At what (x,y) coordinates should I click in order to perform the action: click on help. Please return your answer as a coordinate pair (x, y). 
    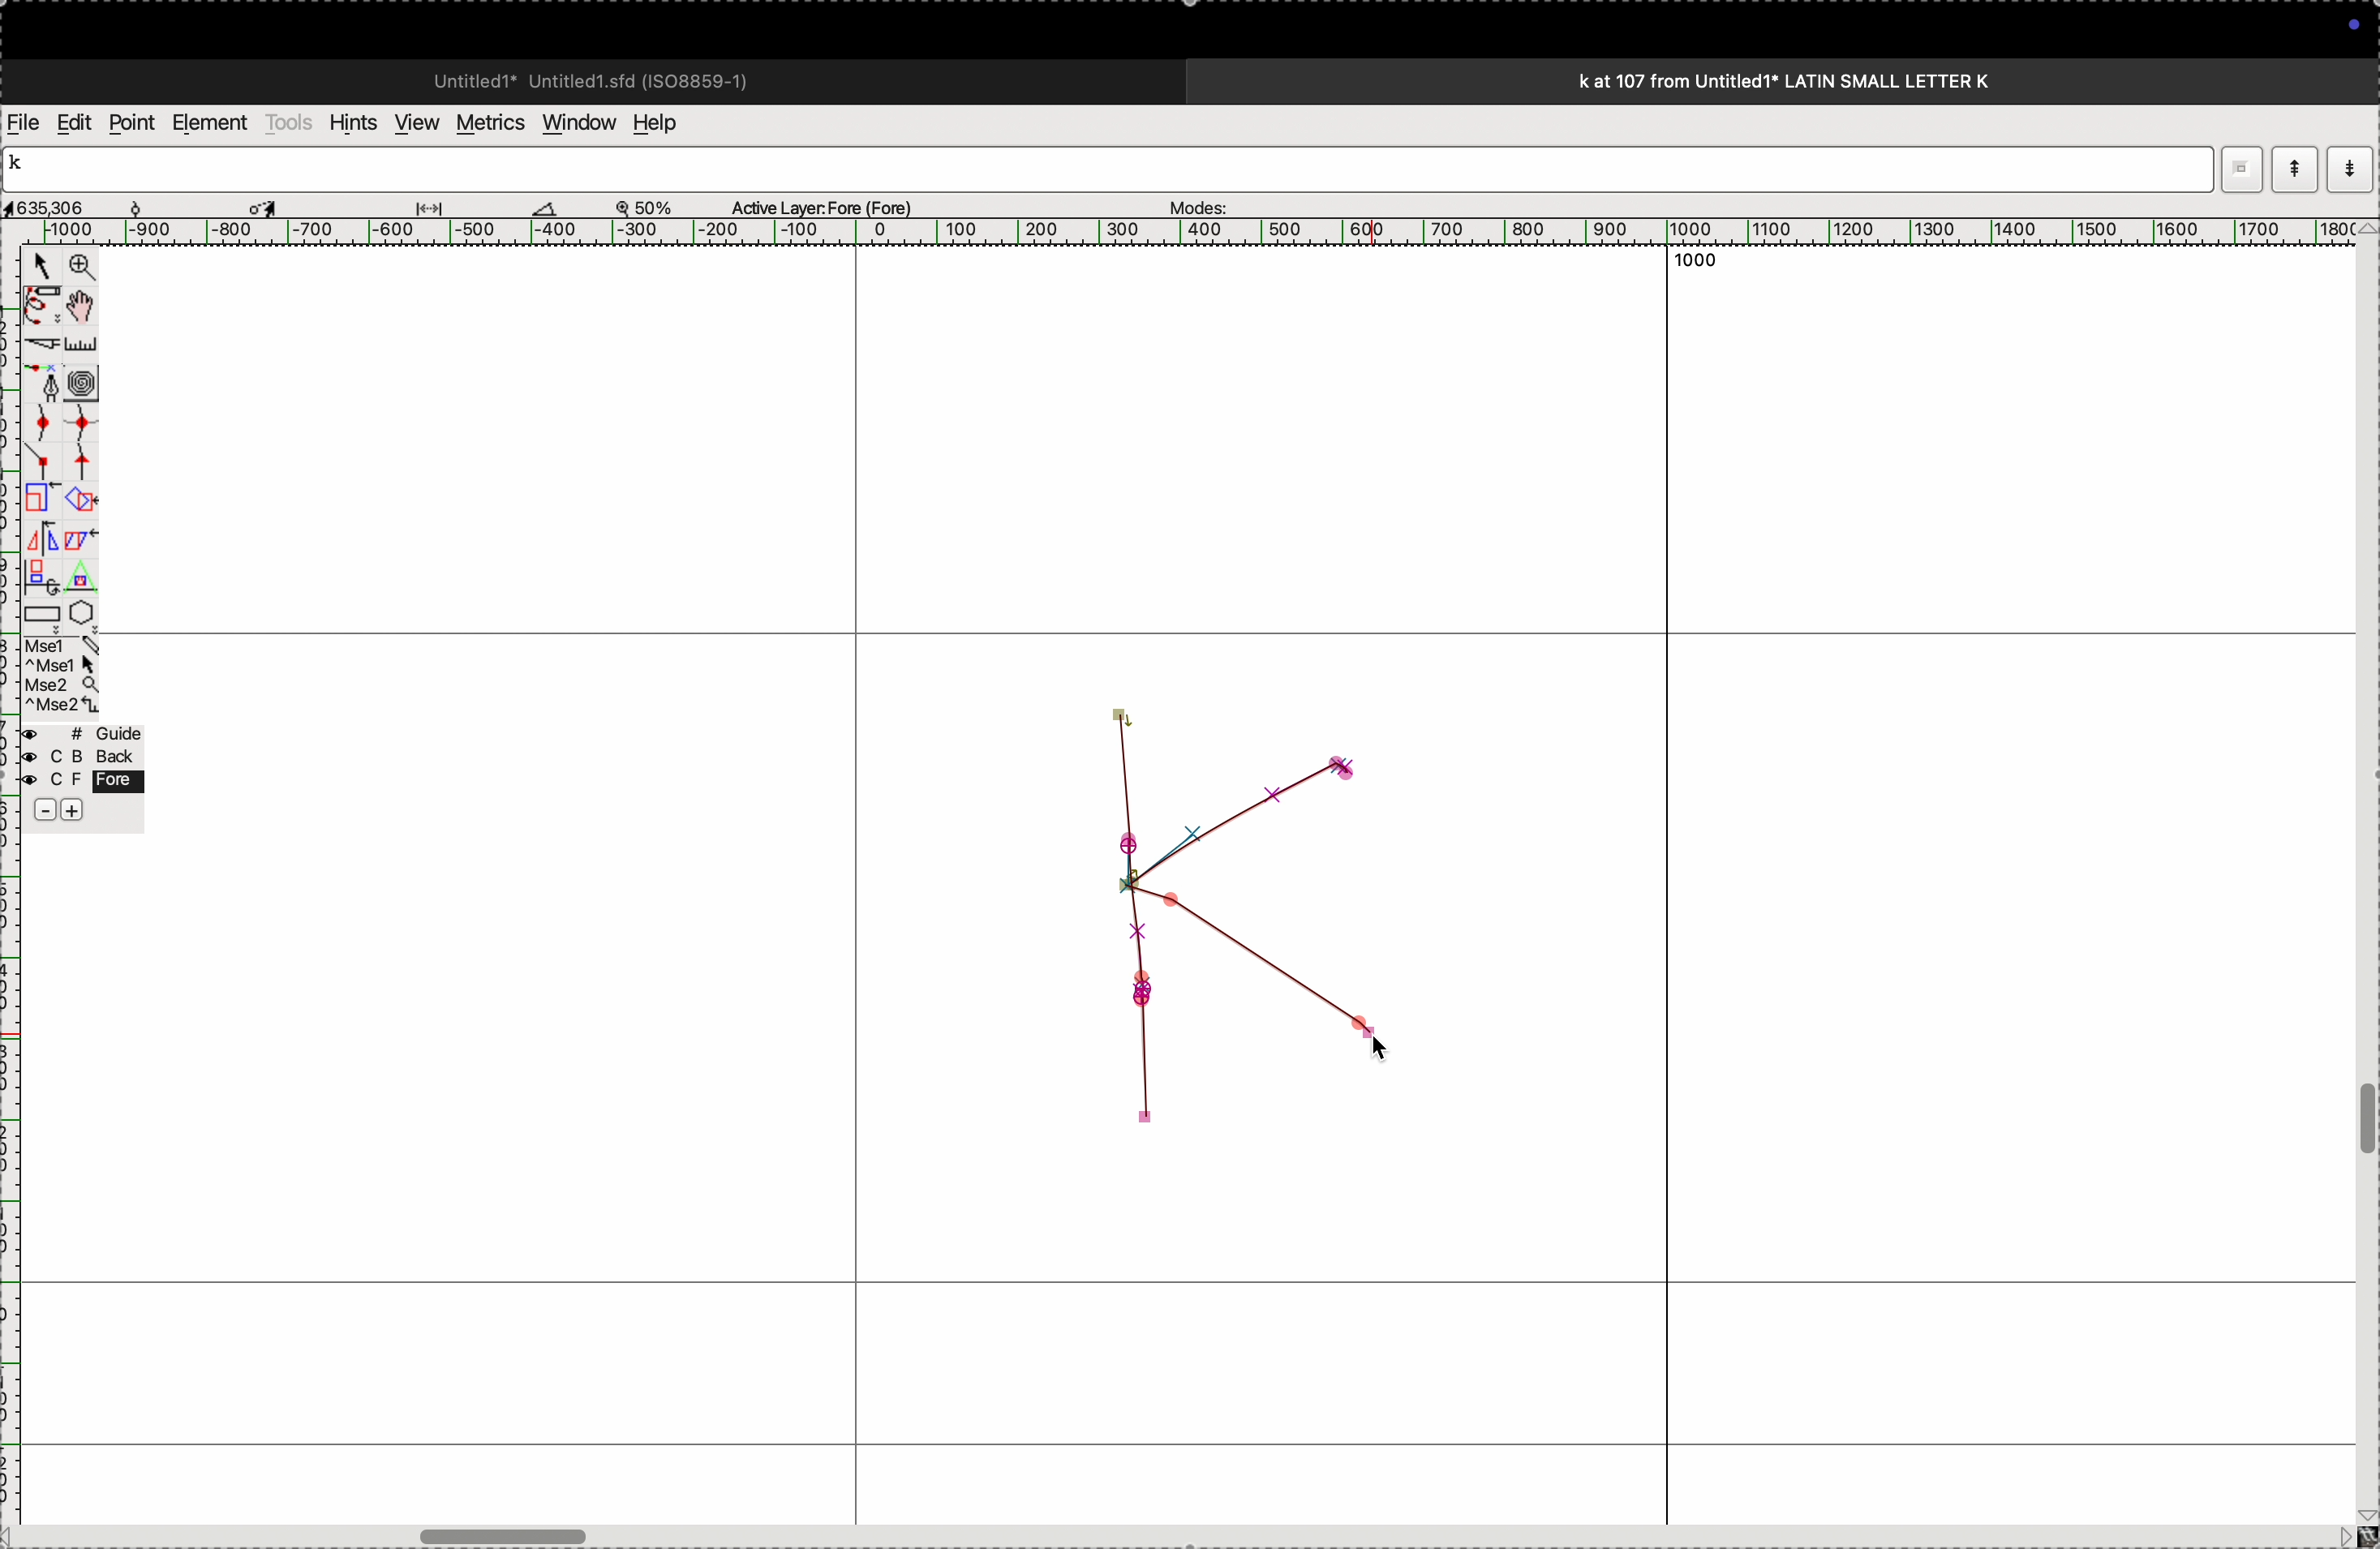
    Looking at the image, I should click on (668, 123).